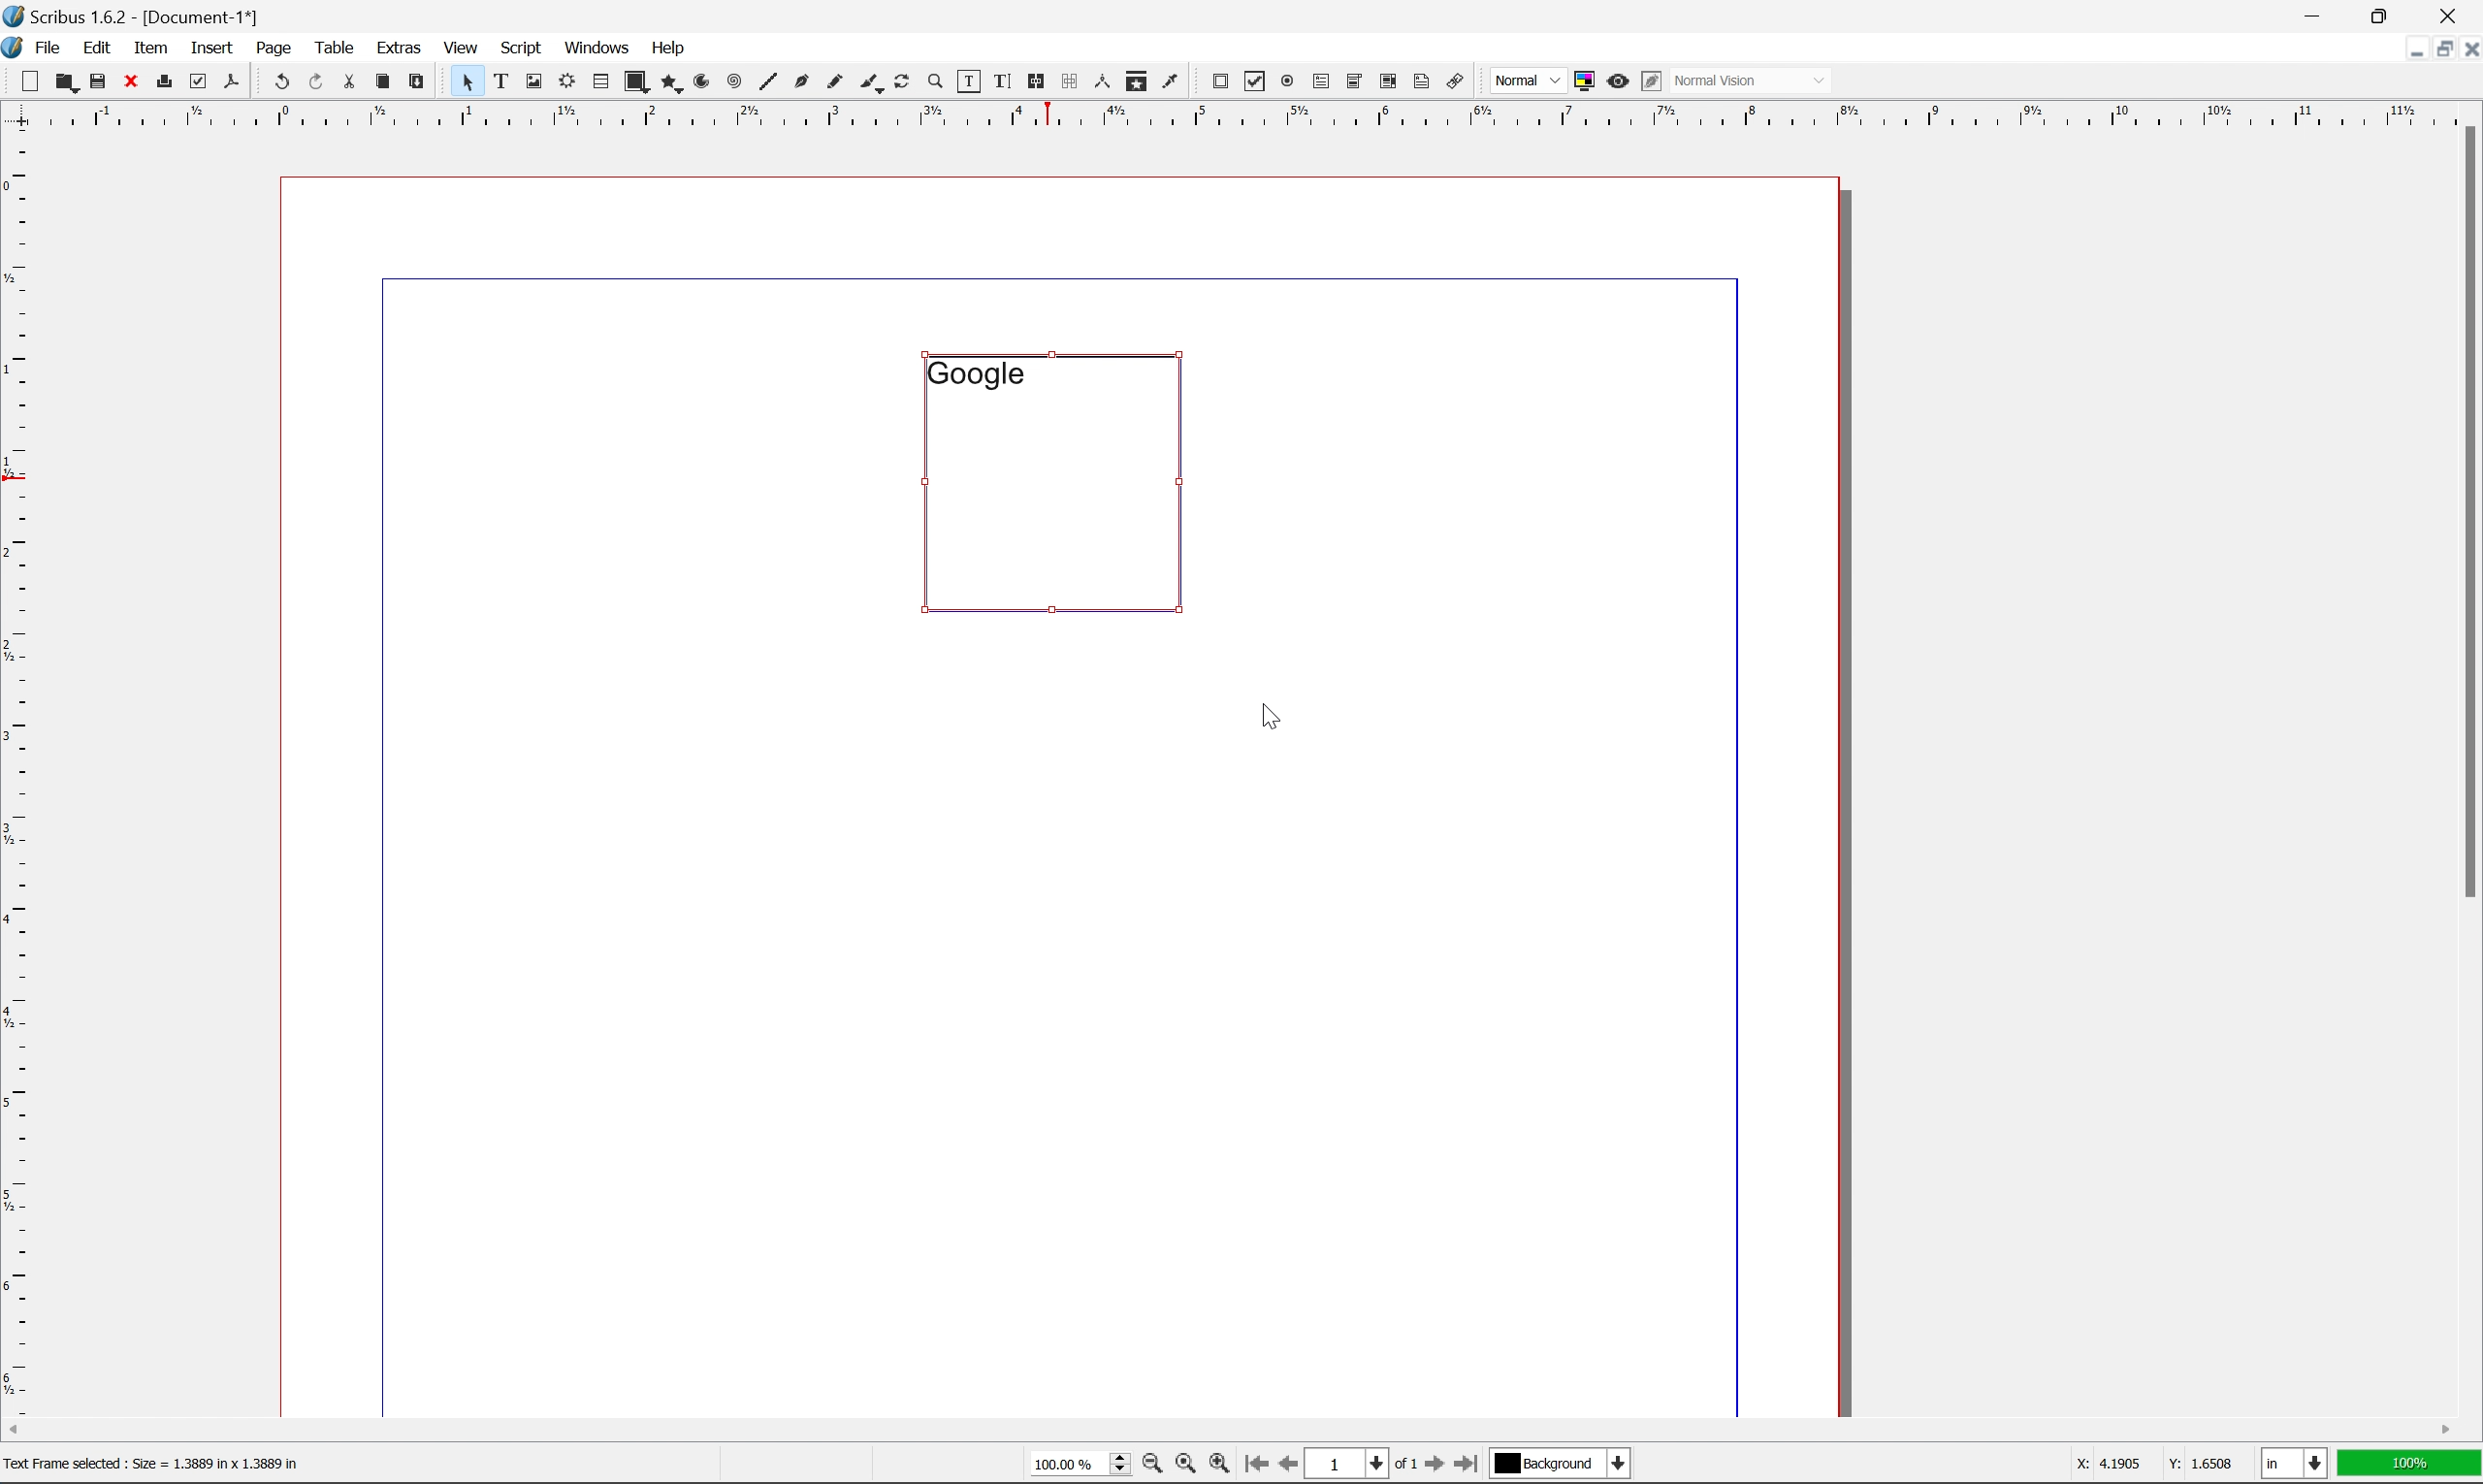 This screenshot has width=2483, height=1484. Describe the element at coordinates (1318, 83) in the screenshot. I see `pdf text field` at that location.